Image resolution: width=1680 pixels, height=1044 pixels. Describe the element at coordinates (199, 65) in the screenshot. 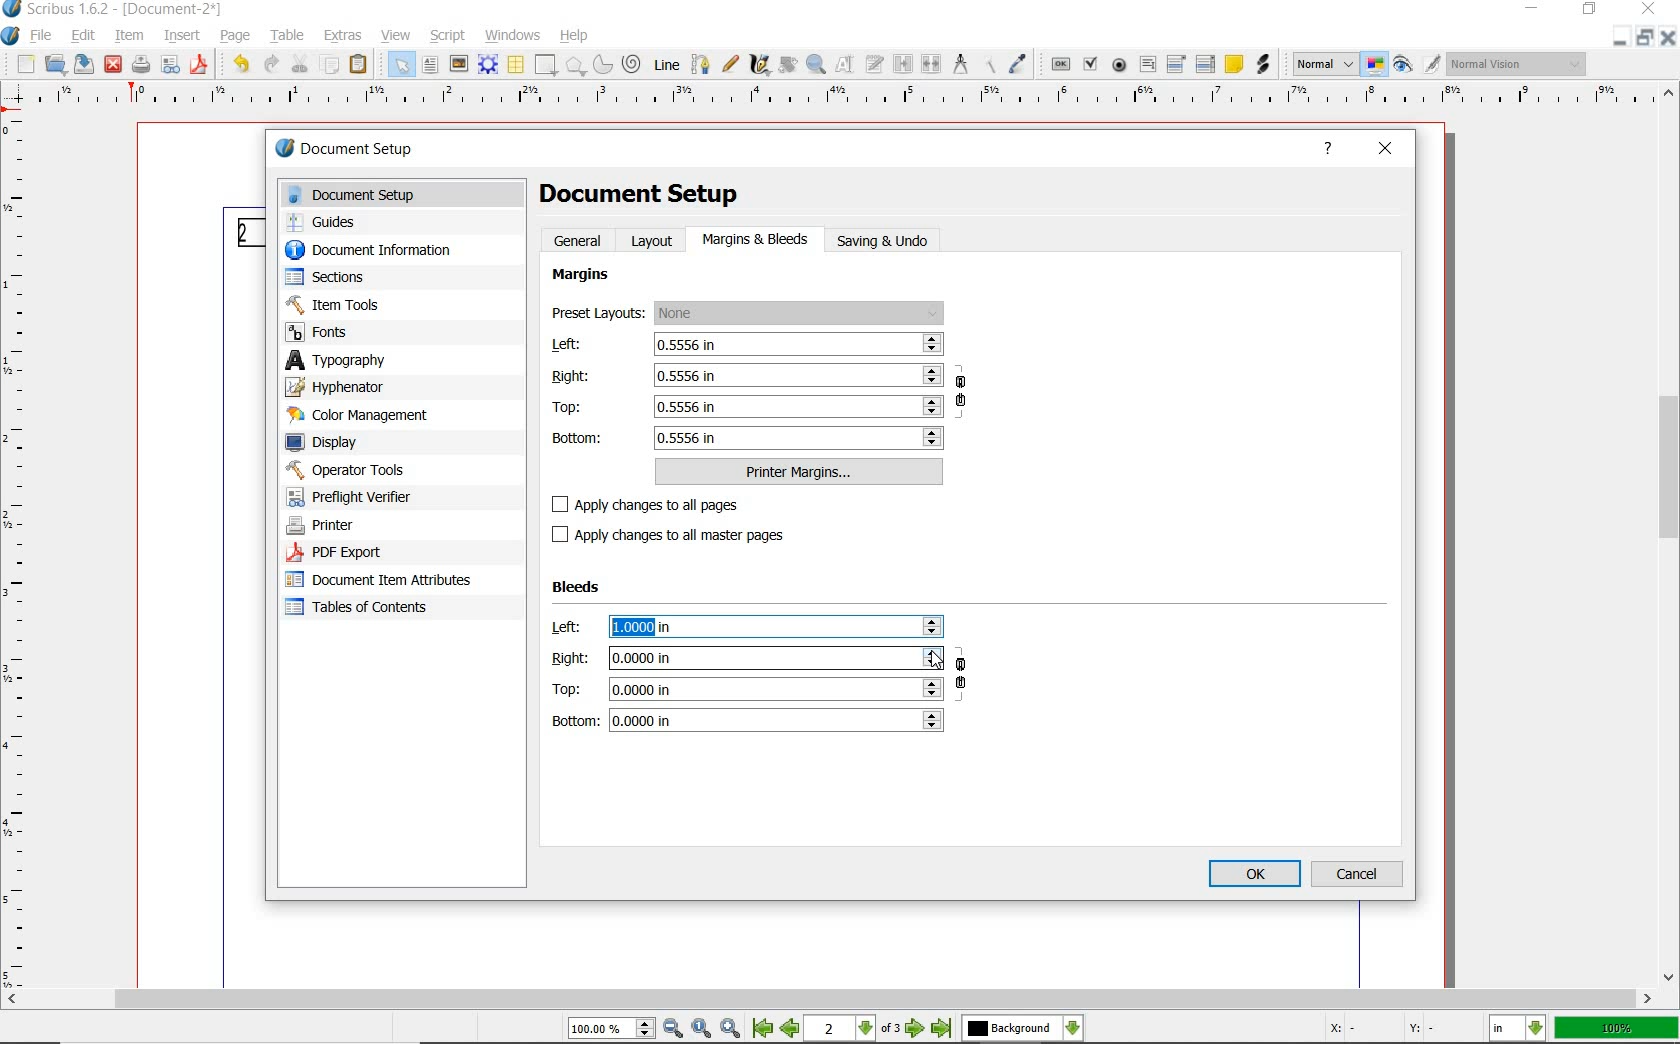

I see `save as pdf` at that location.